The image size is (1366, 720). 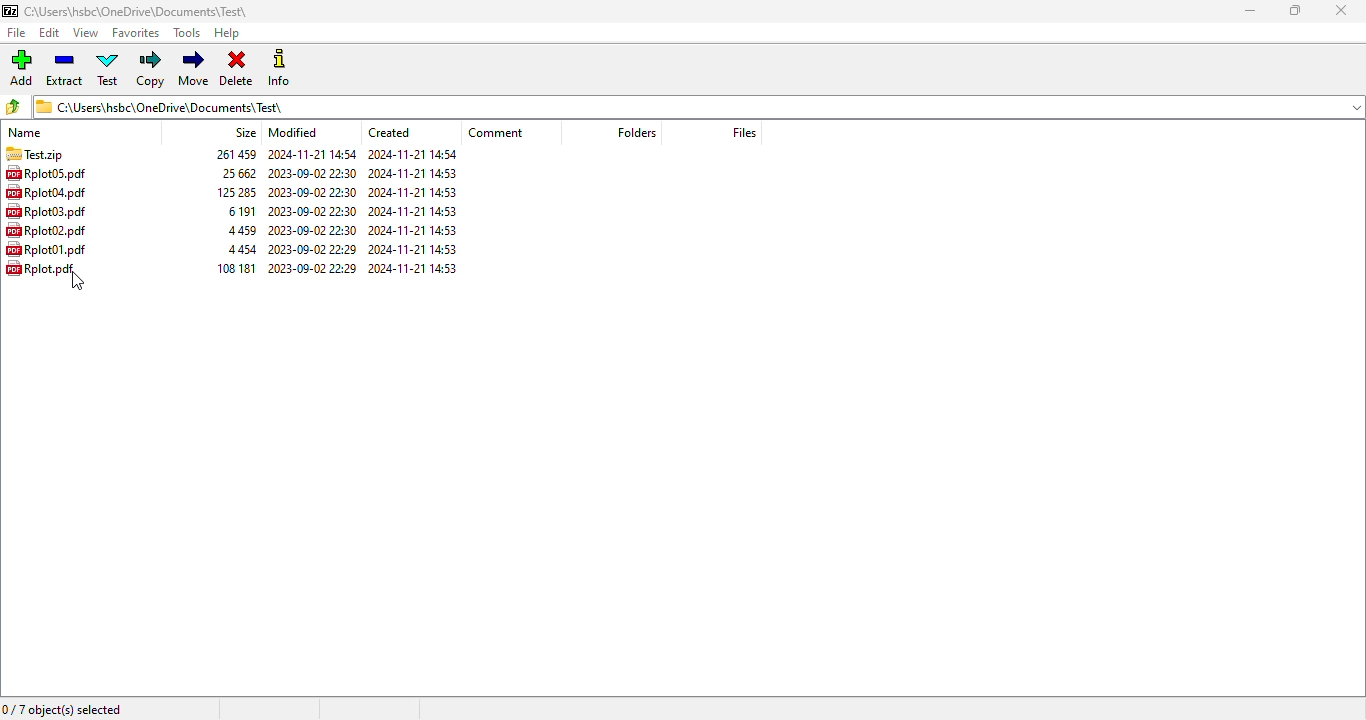 What do you see at coordinates (306, 153) in the screenshot?
I see ` 2044-11-21 1454` at bounding box center [306, 153].